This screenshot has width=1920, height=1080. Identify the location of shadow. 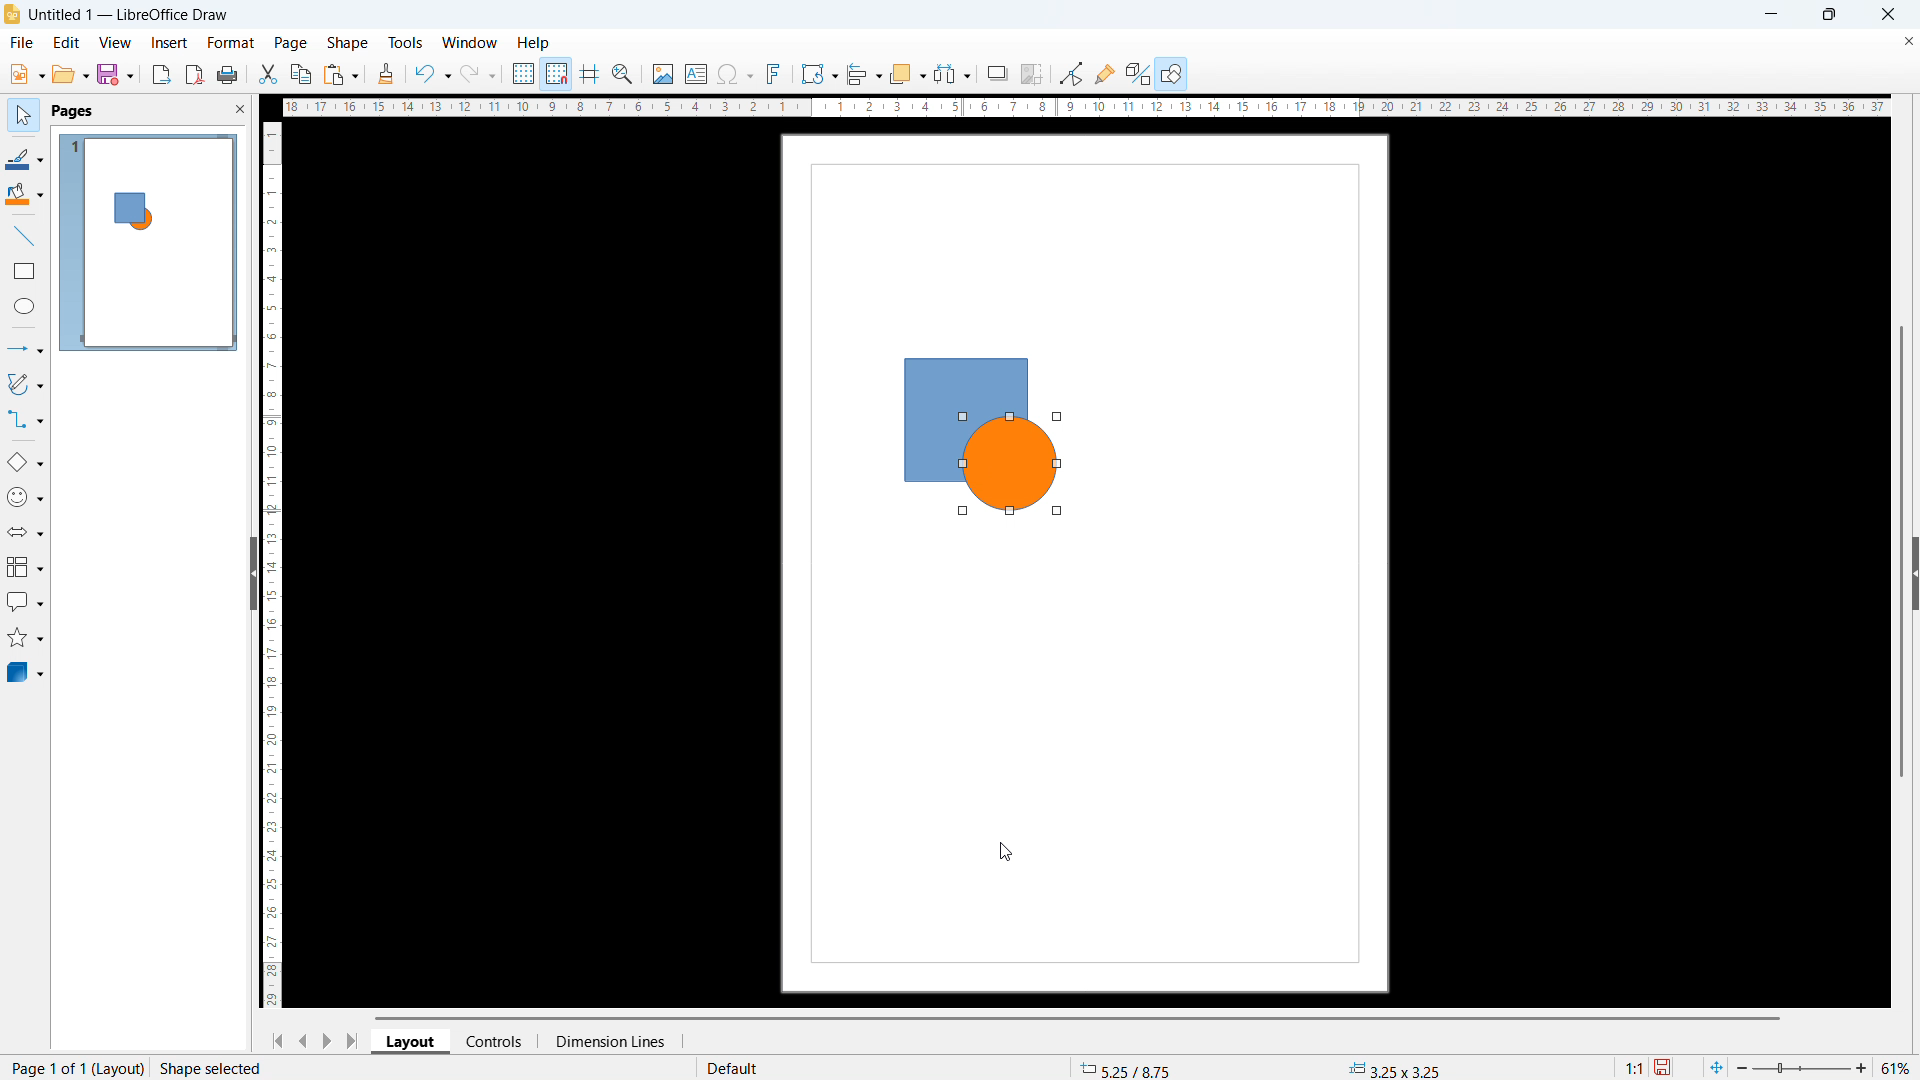
(997, 73).